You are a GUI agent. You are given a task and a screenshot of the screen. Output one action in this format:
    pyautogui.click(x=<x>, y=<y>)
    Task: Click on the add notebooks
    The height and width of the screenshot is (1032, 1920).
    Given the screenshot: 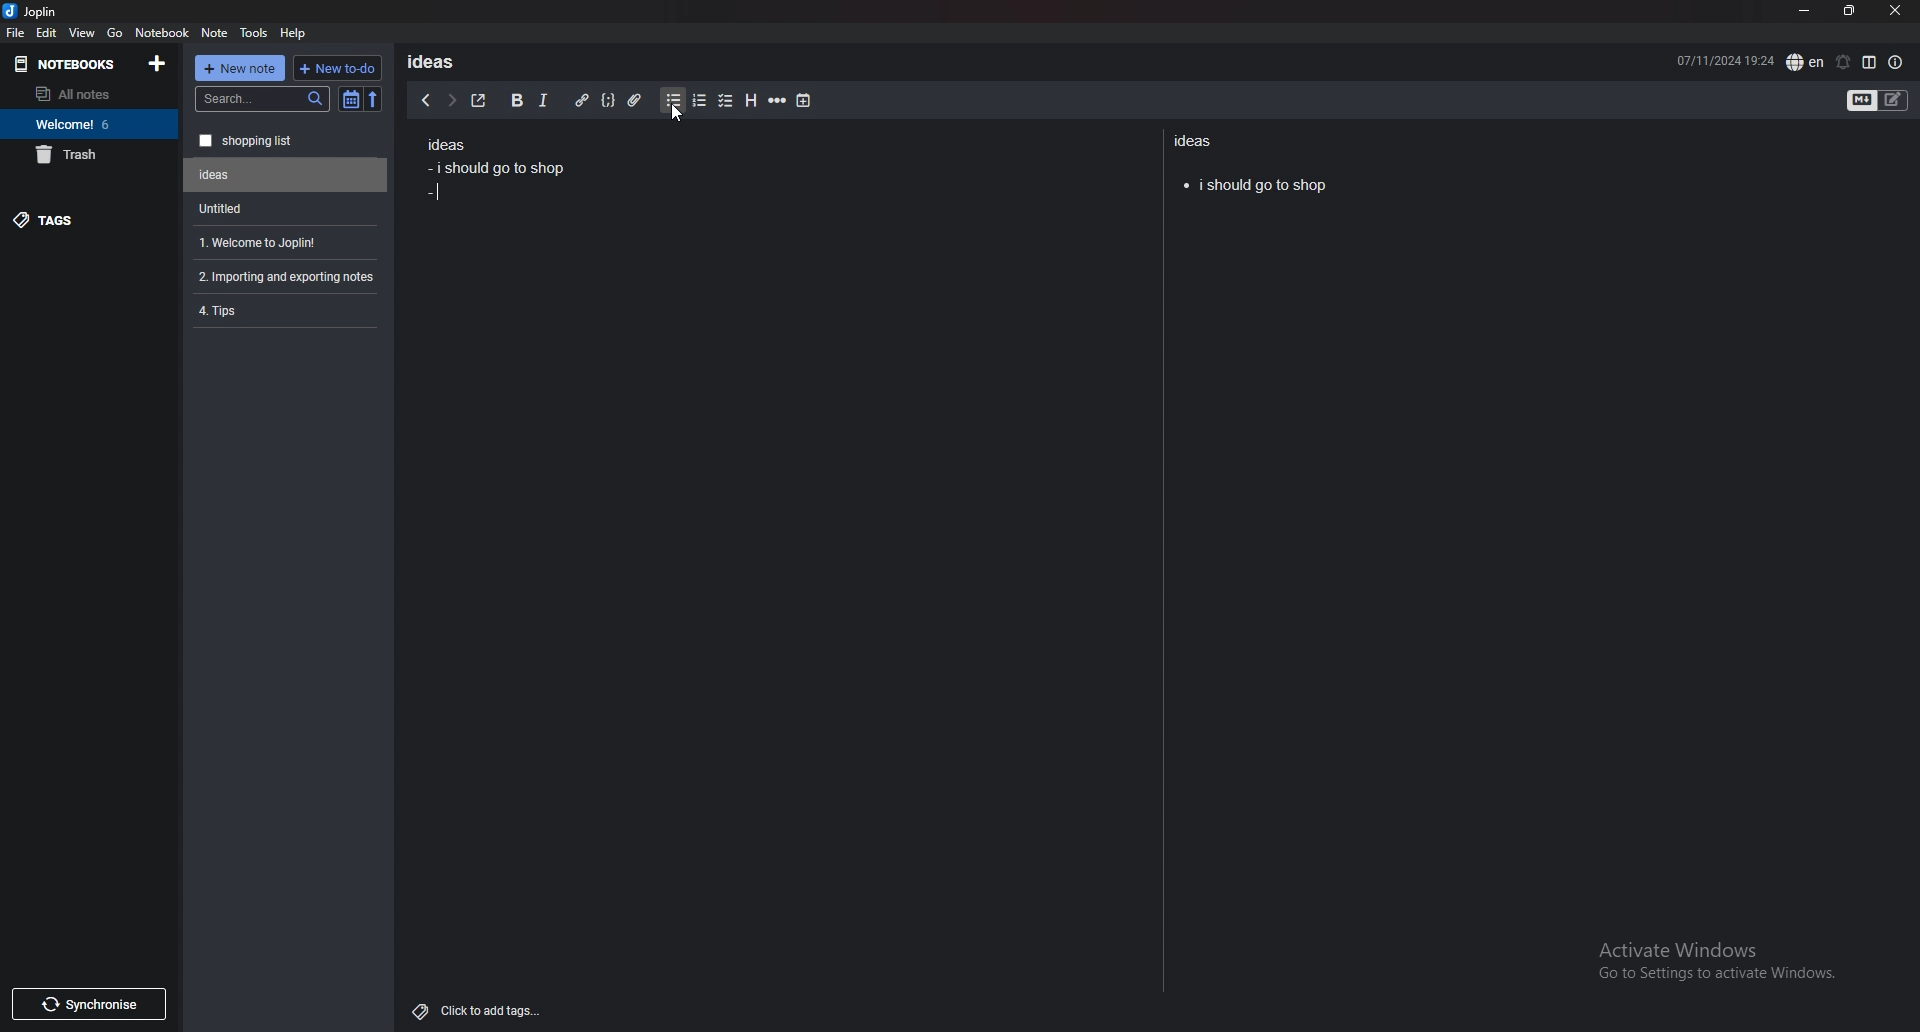 What is the action you would take?
    pyautogui.click(x=157, y=62)
    